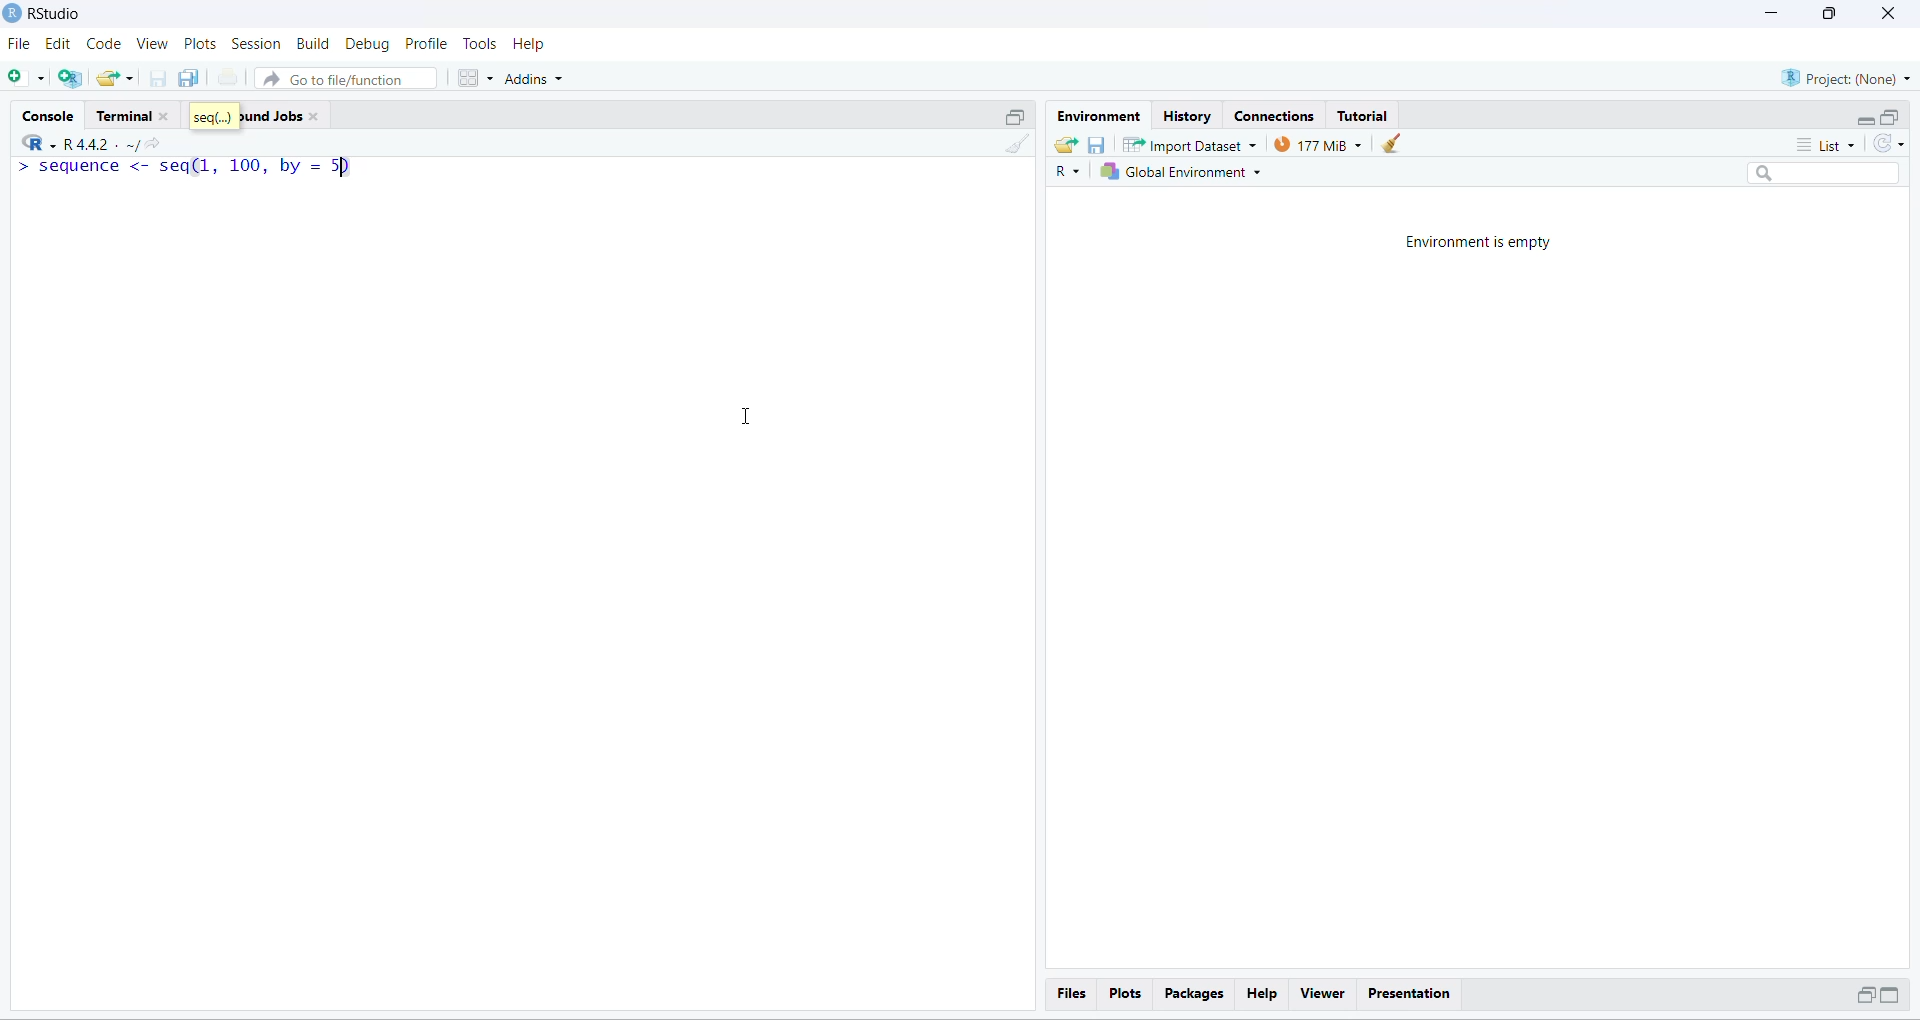  I want to click on view, so click(152, 43).